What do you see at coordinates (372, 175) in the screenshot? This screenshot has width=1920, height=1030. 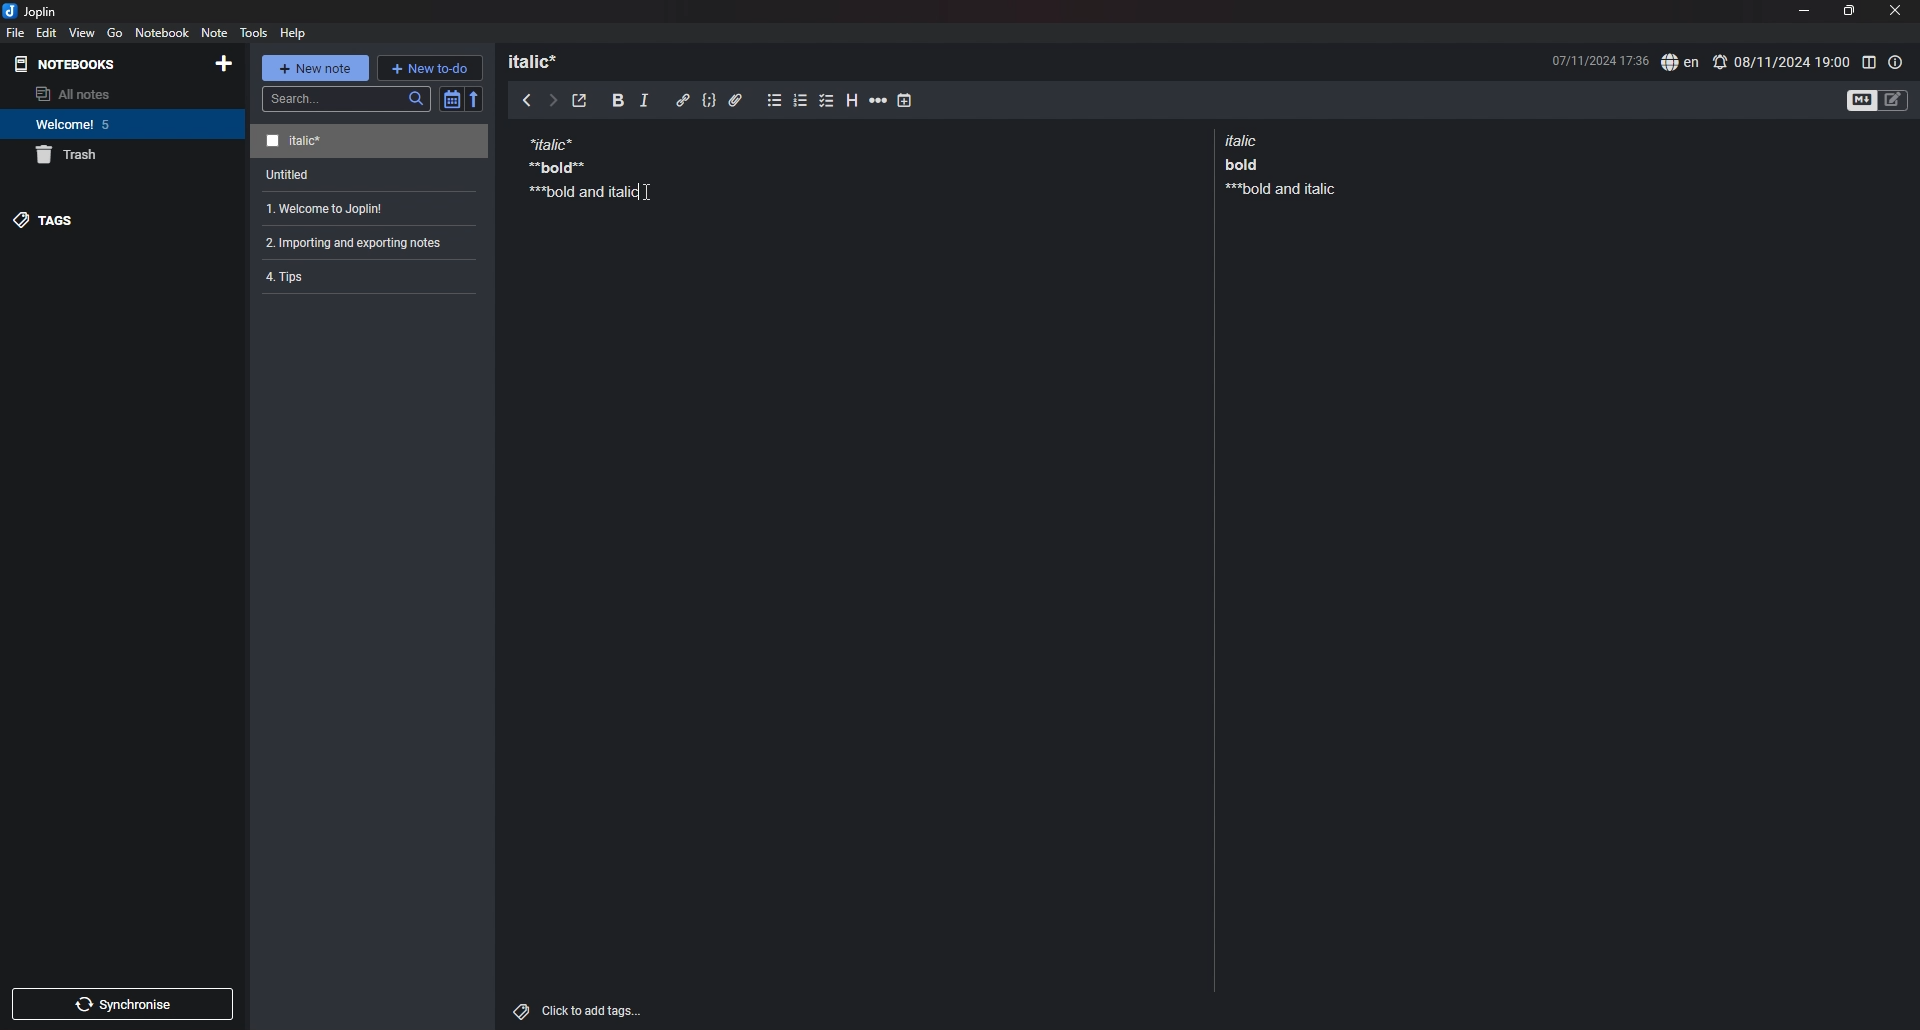 I see `note` at bounding box center [372, 175].